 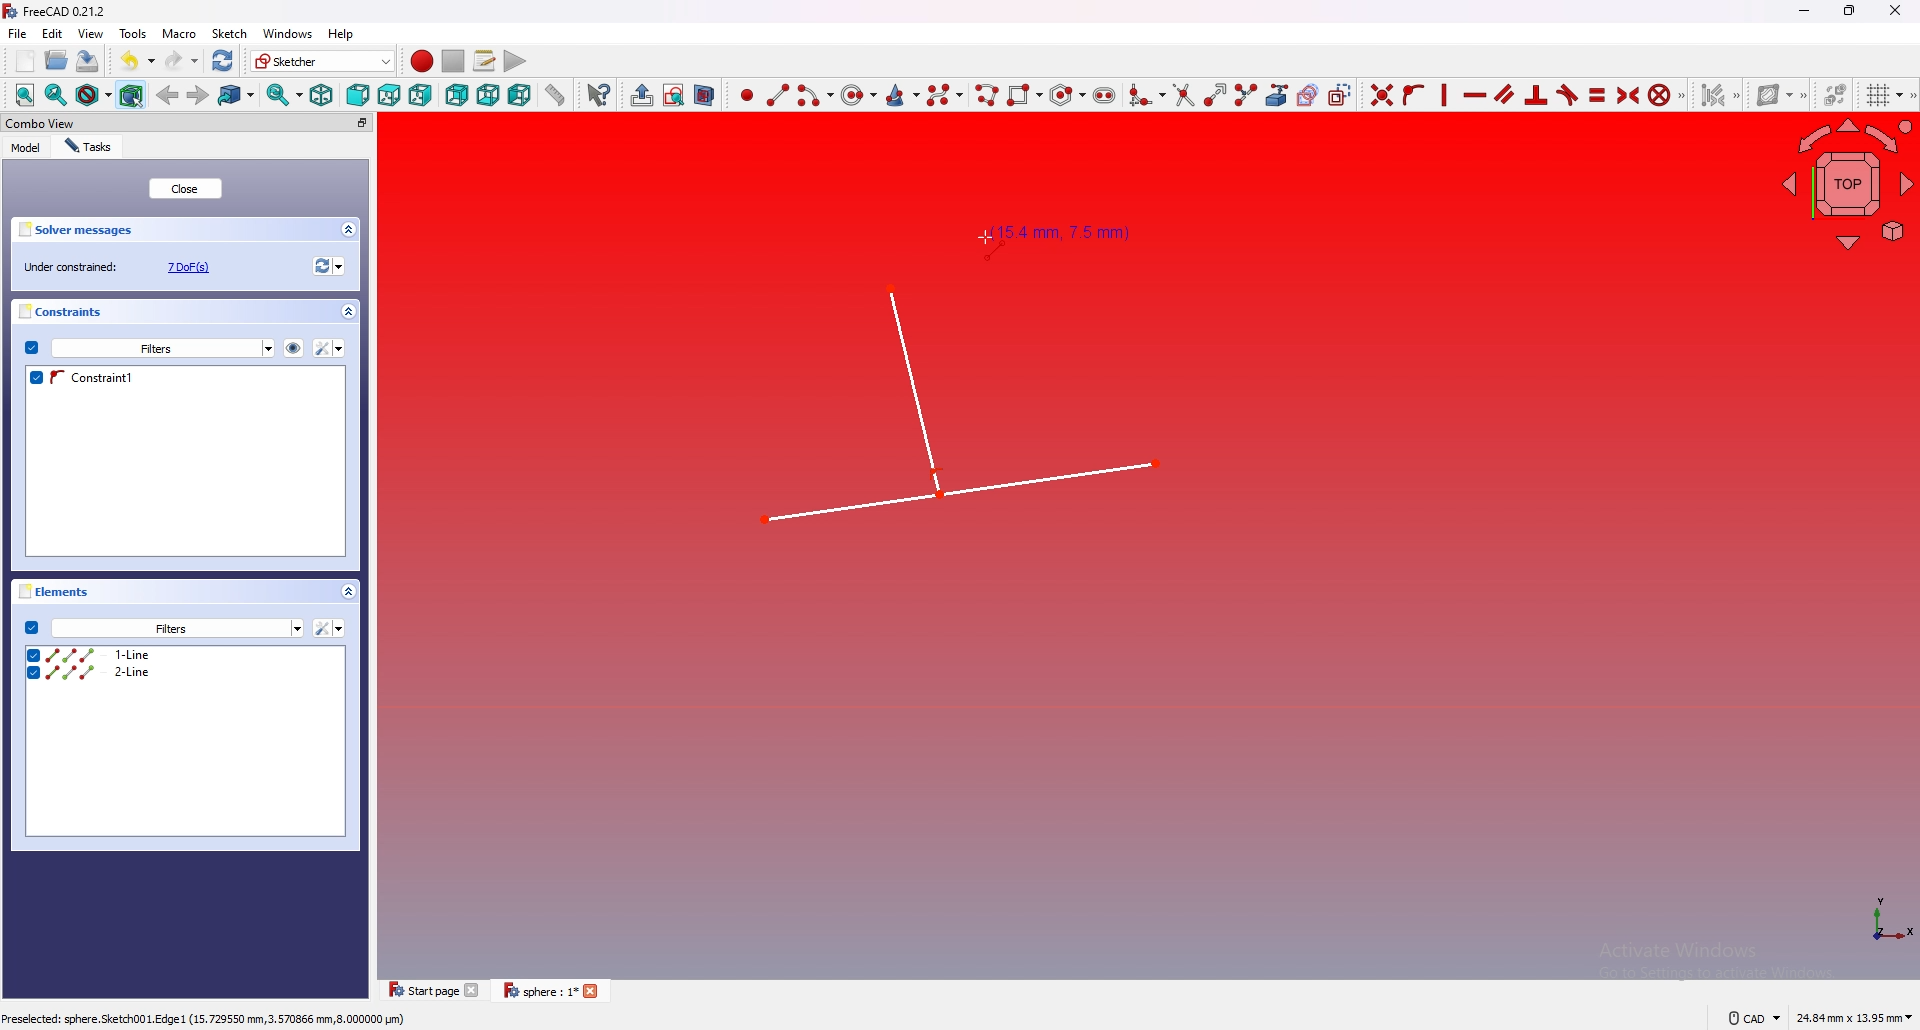 What do you see at coordinates (163, 347) in the screenshot?
I see `Filters` at bounding box center [163, 347].